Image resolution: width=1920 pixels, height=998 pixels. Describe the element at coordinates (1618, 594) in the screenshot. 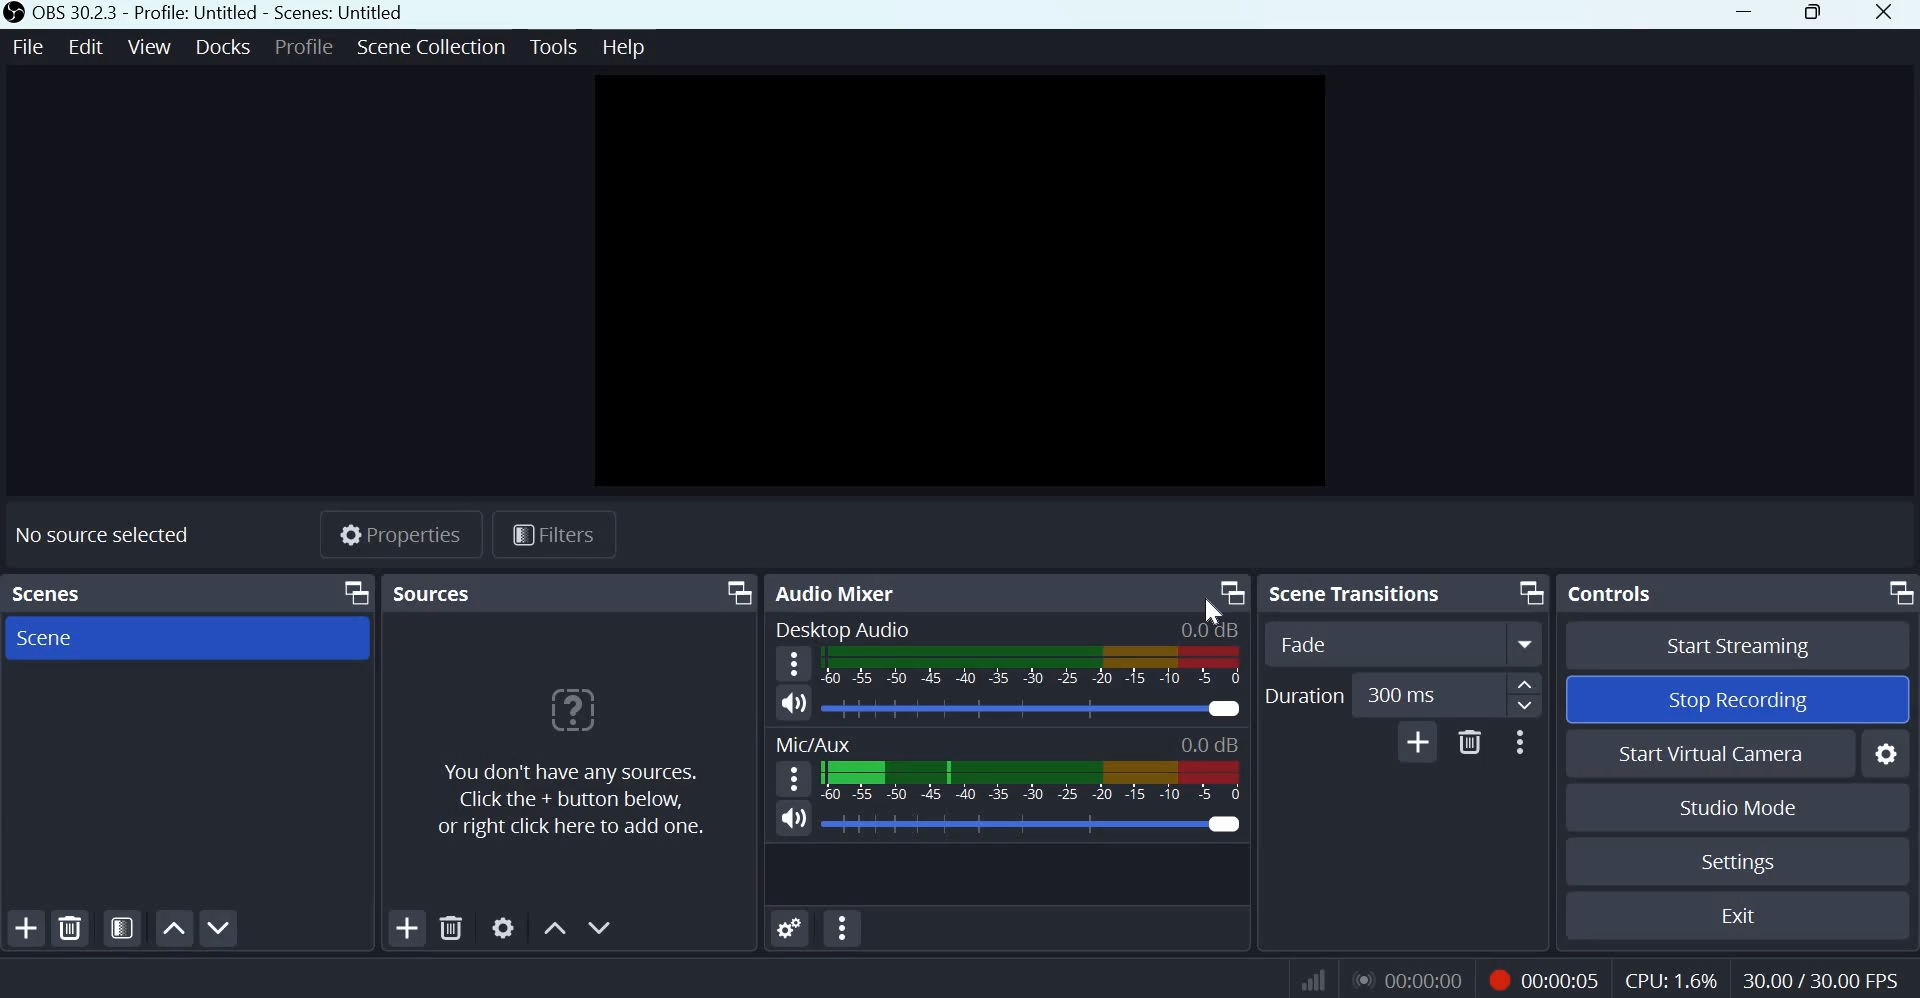

I see `Controls` at that location.